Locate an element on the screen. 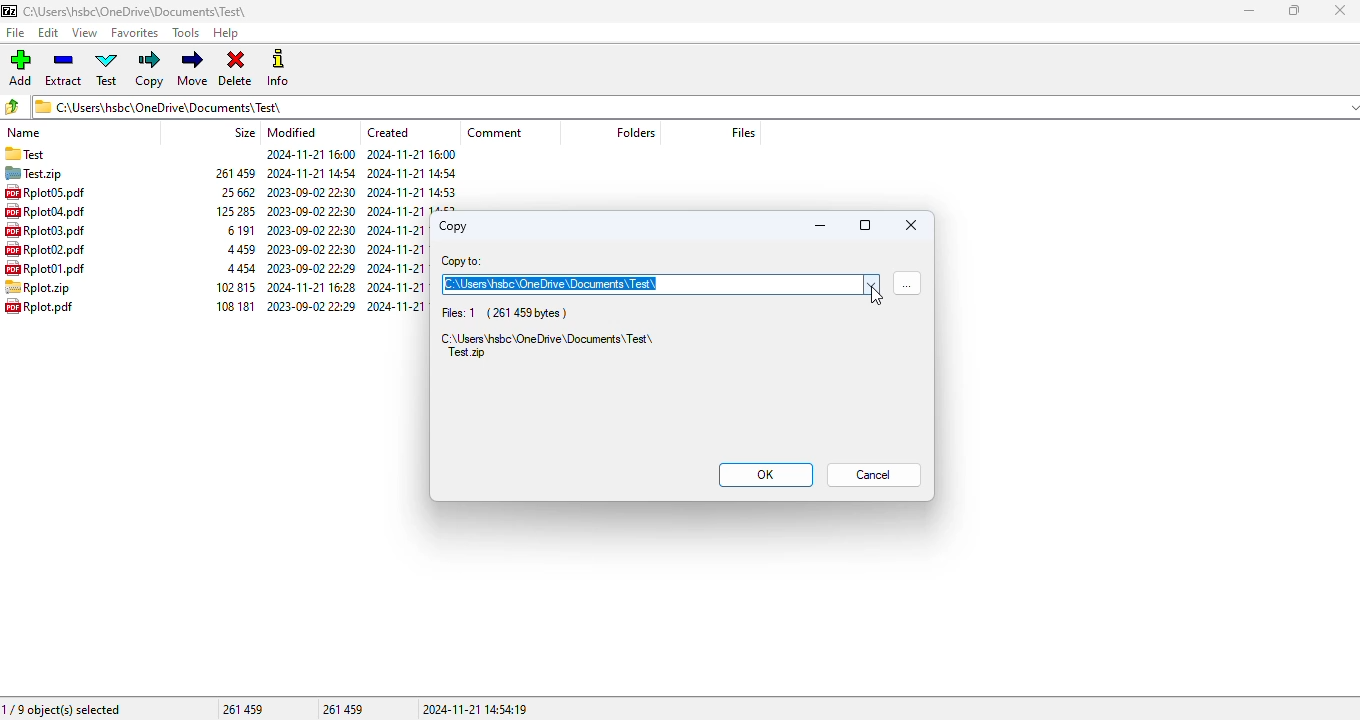 This screenshot has width=1360, height=720. modified date & time is located at coordinates (312, 248).